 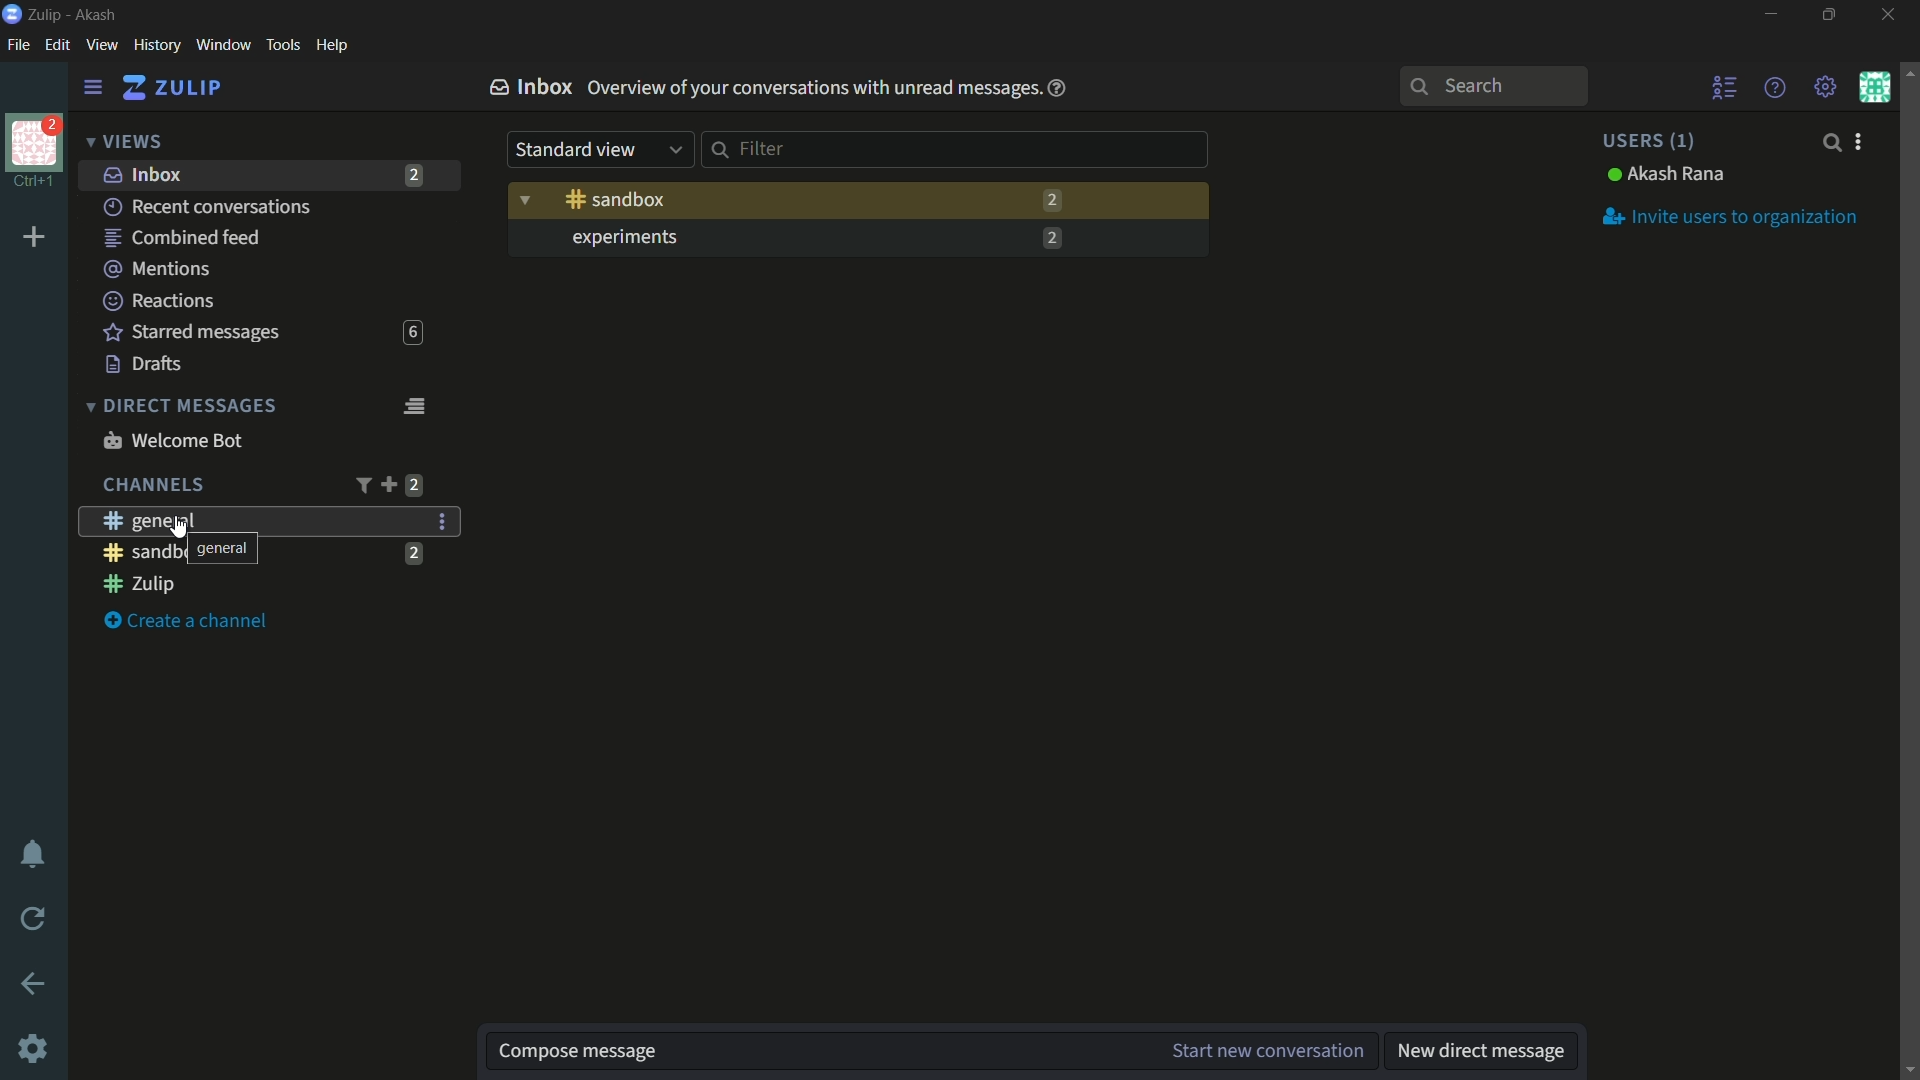 I want to click on cursor, so click(x=183, y=532).